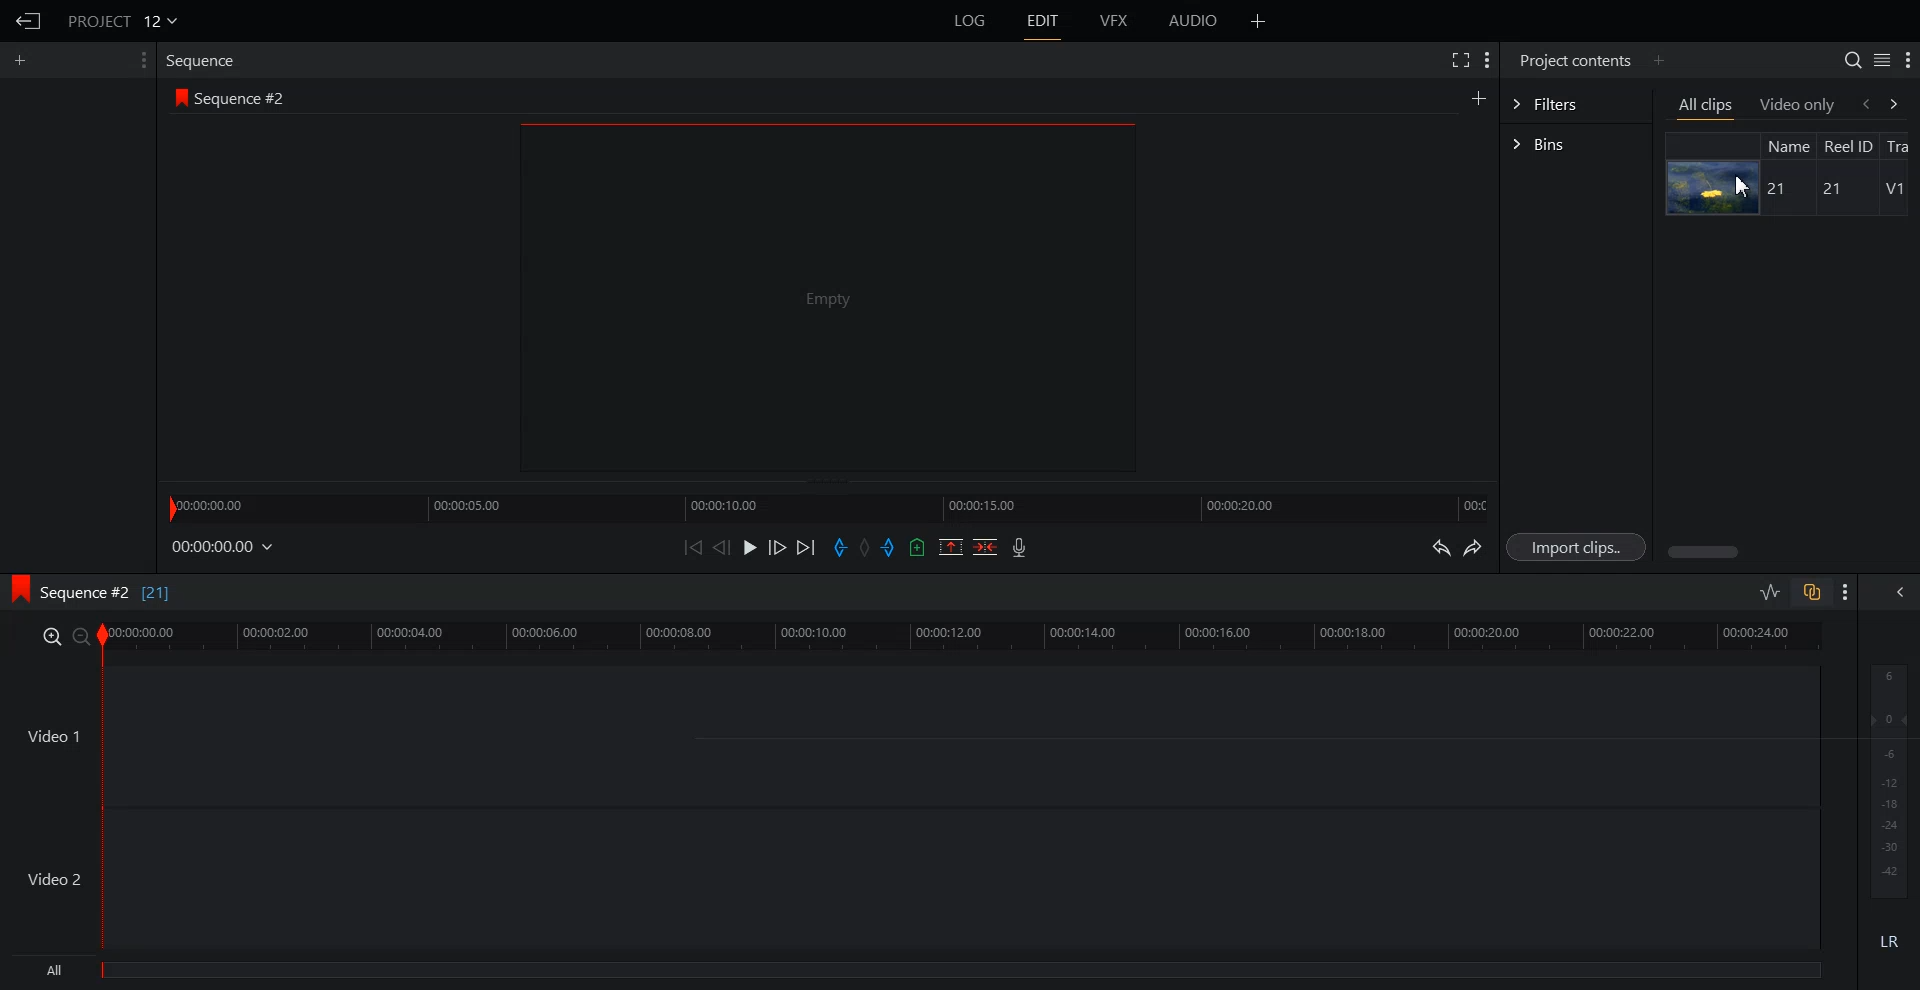 This screenshot has width=1920, height=990. What do you see at coordinates (244, 95) in the screenshot?
I see `Sequence #2` at bounding box center [244, 95].